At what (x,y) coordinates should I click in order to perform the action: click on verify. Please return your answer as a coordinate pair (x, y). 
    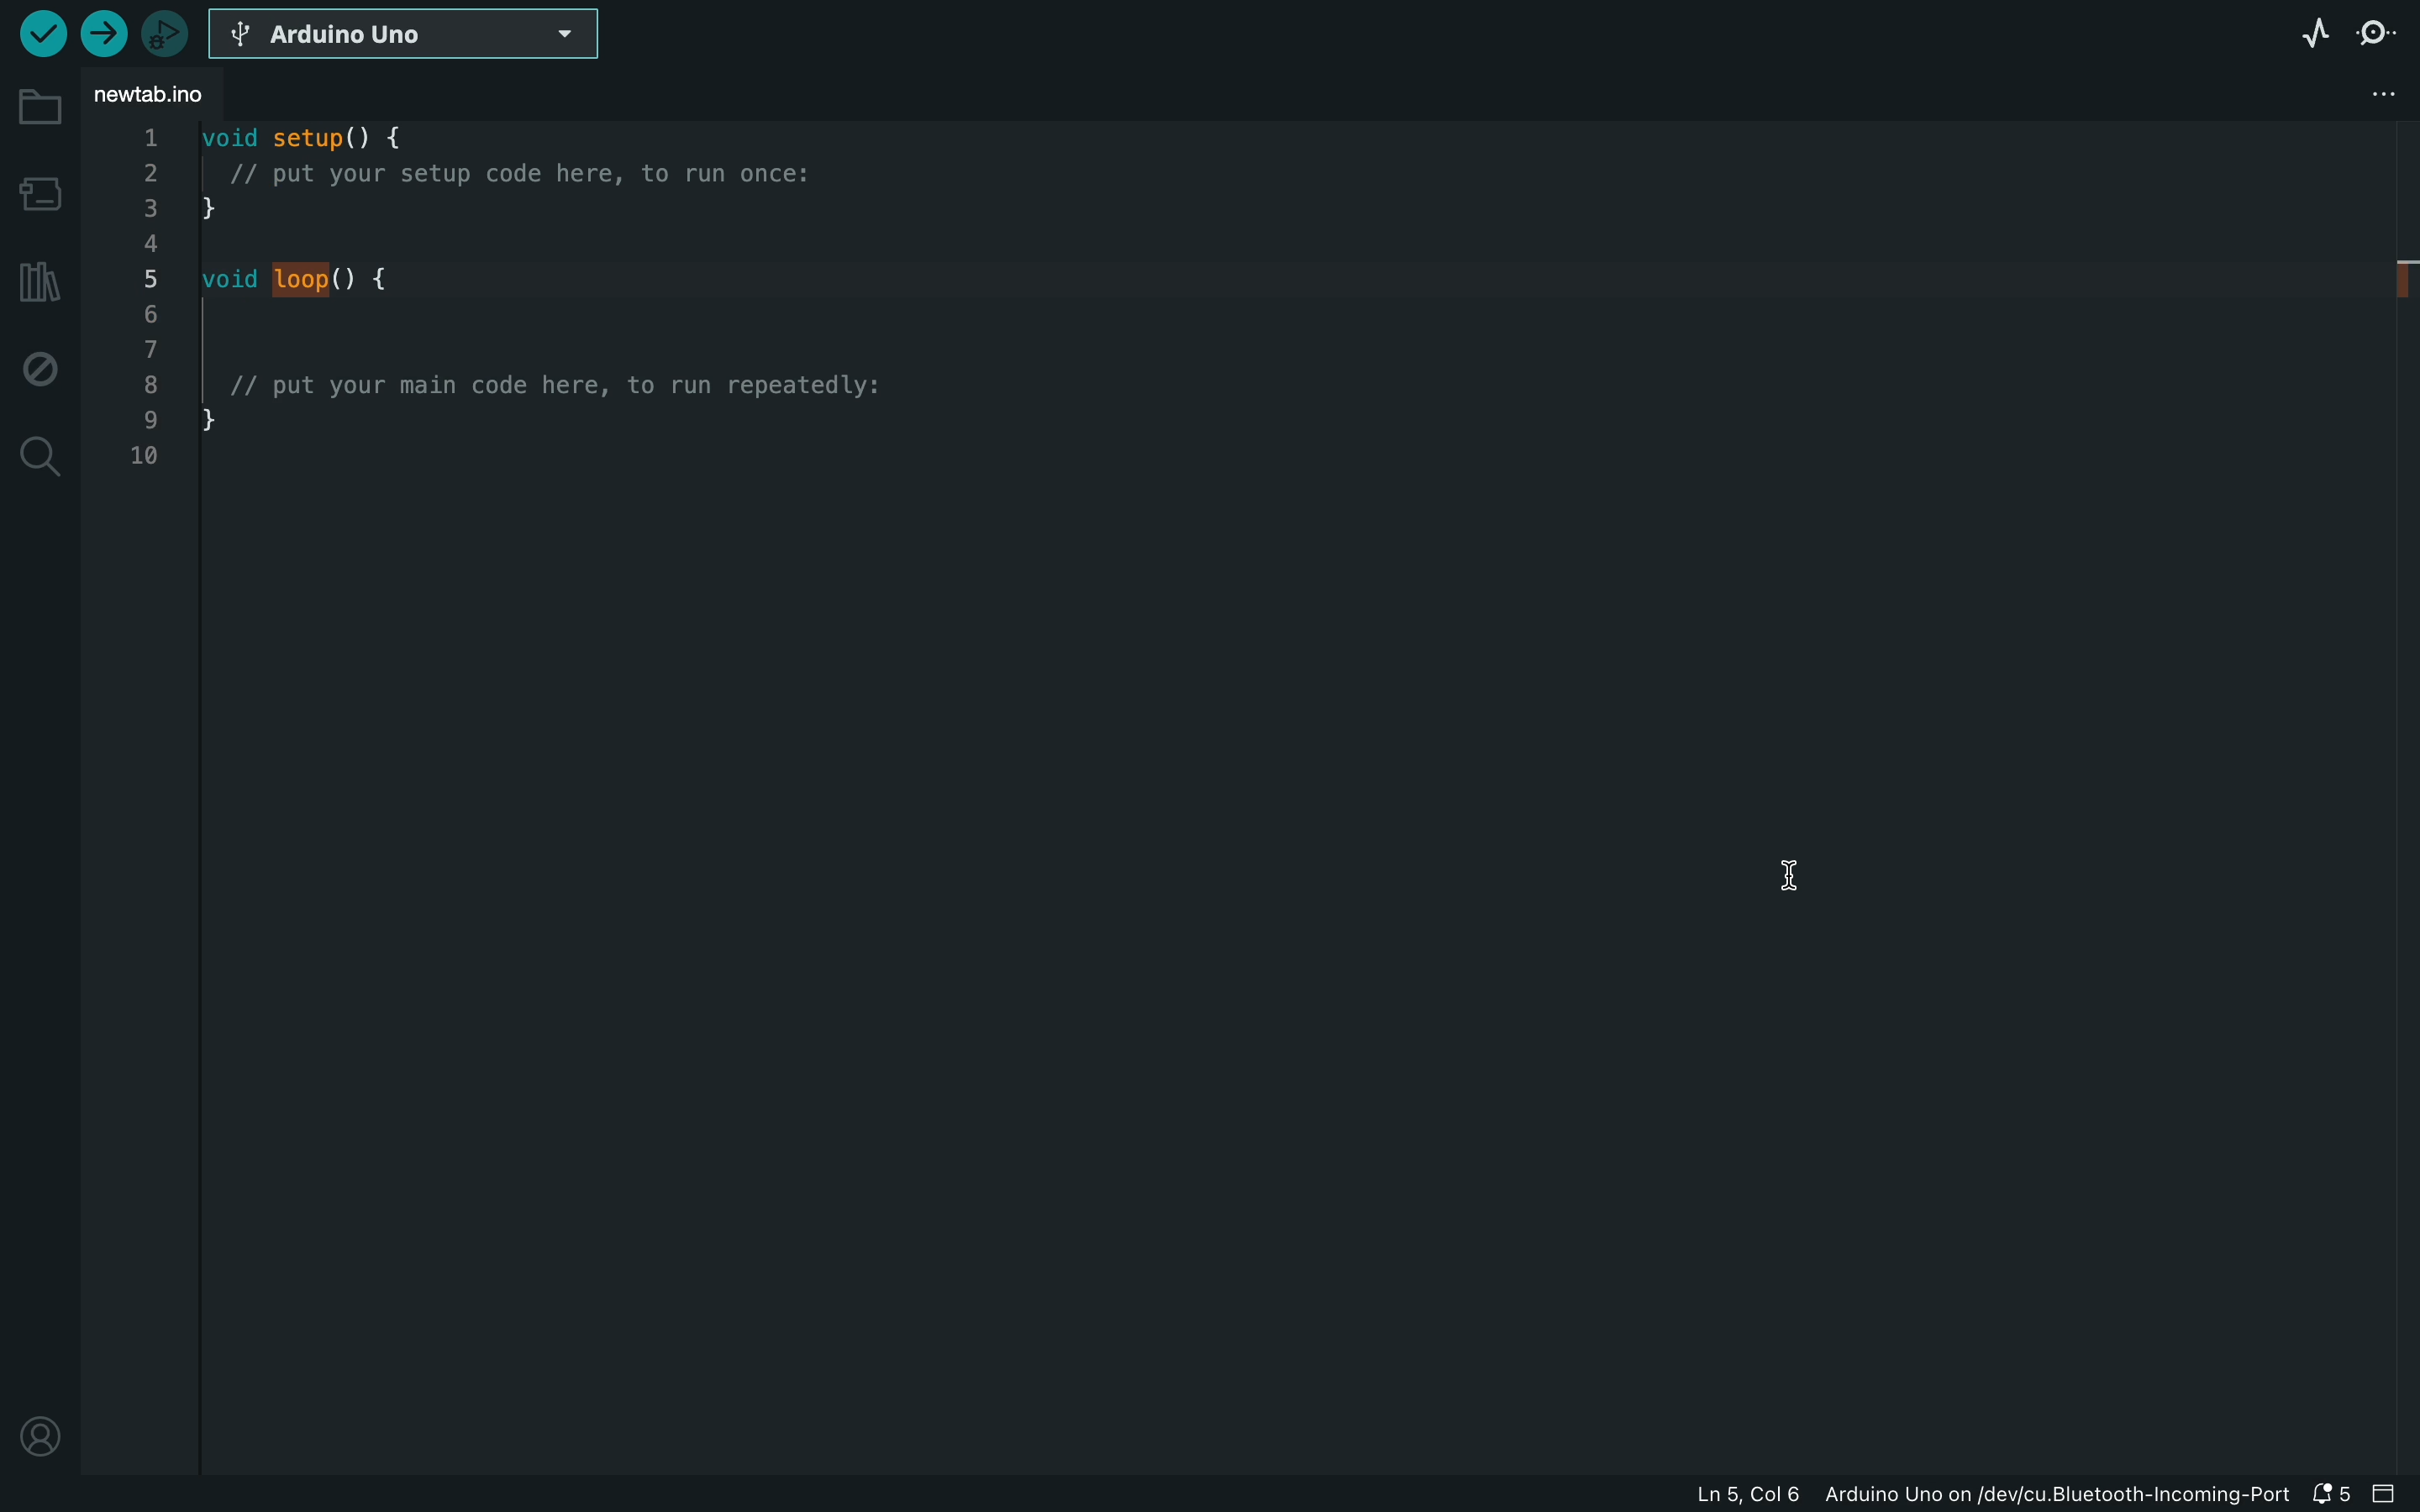
    Looking at the image, I should click on (40, 33).